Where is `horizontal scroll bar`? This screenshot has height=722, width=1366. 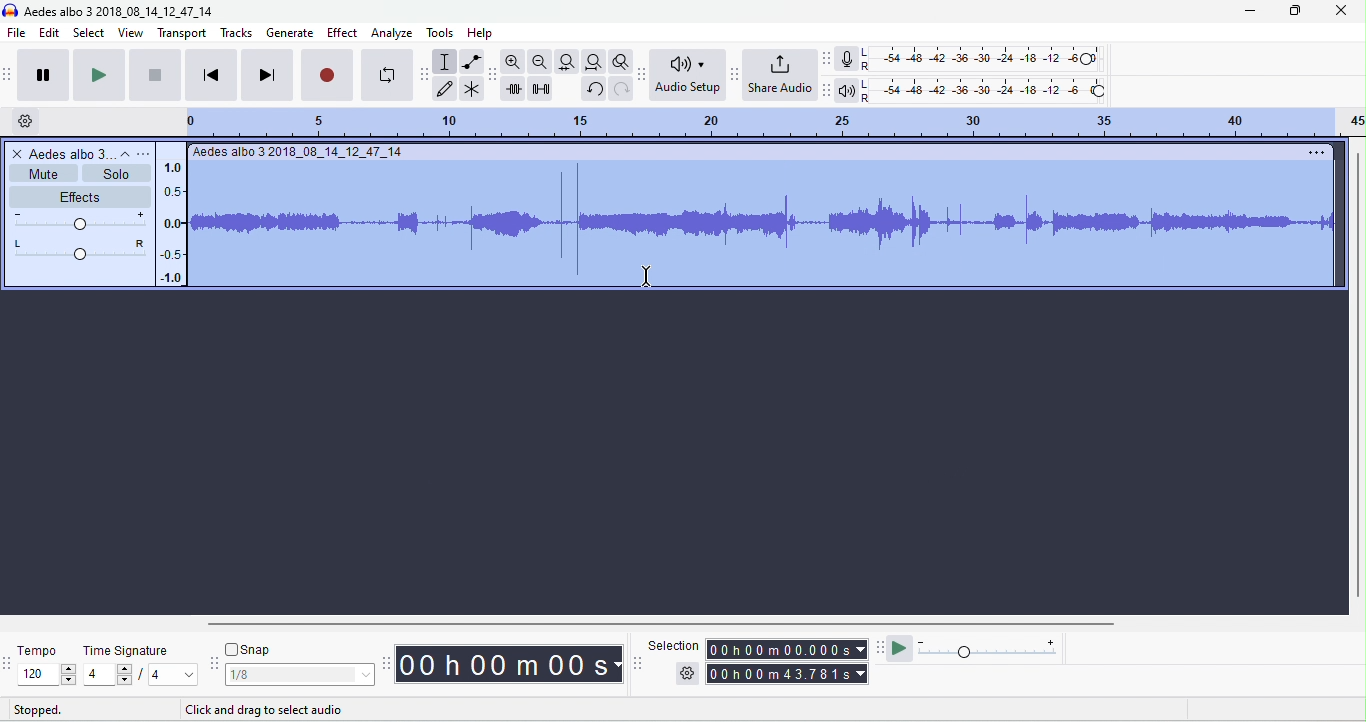
horizontal scroll bar is located at coordinates (643, 625).